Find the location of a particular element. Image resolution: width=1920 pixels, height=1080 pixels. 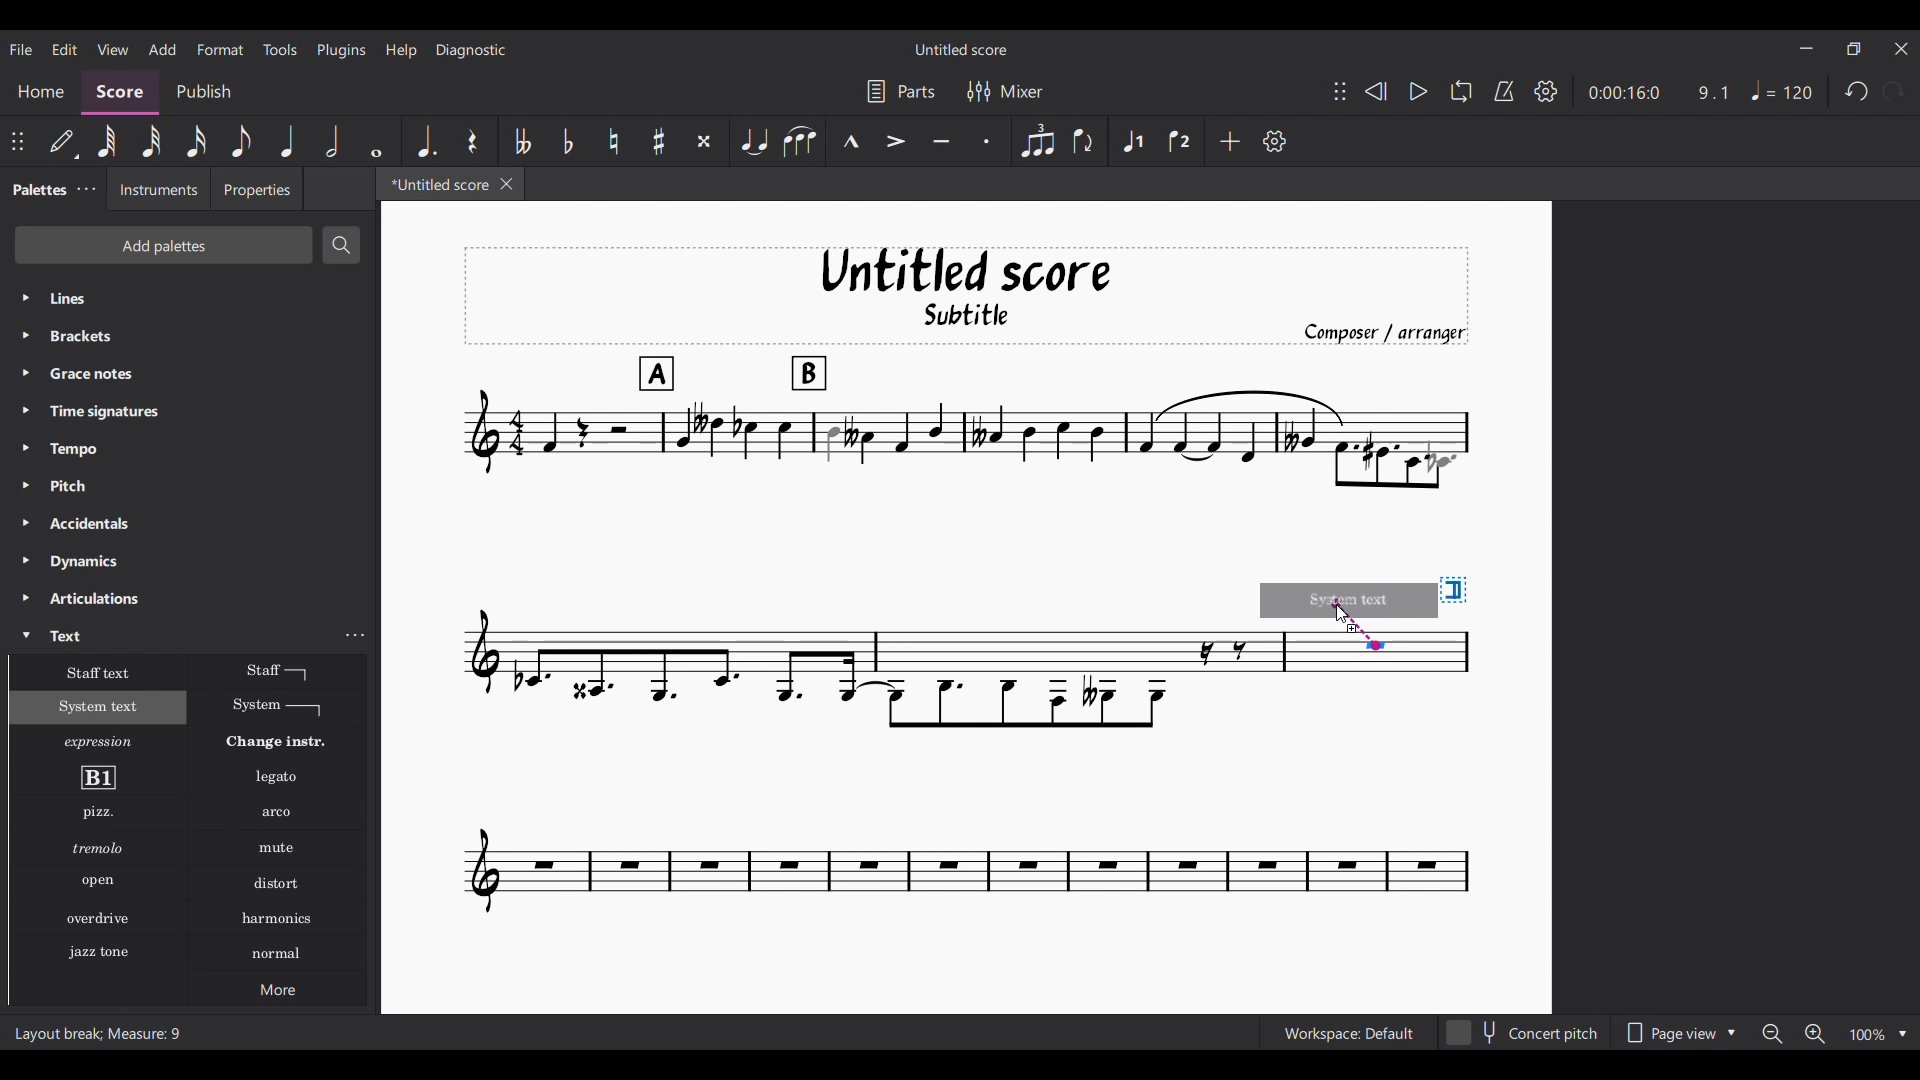

Edit menu is located at coordinates (65, 50).